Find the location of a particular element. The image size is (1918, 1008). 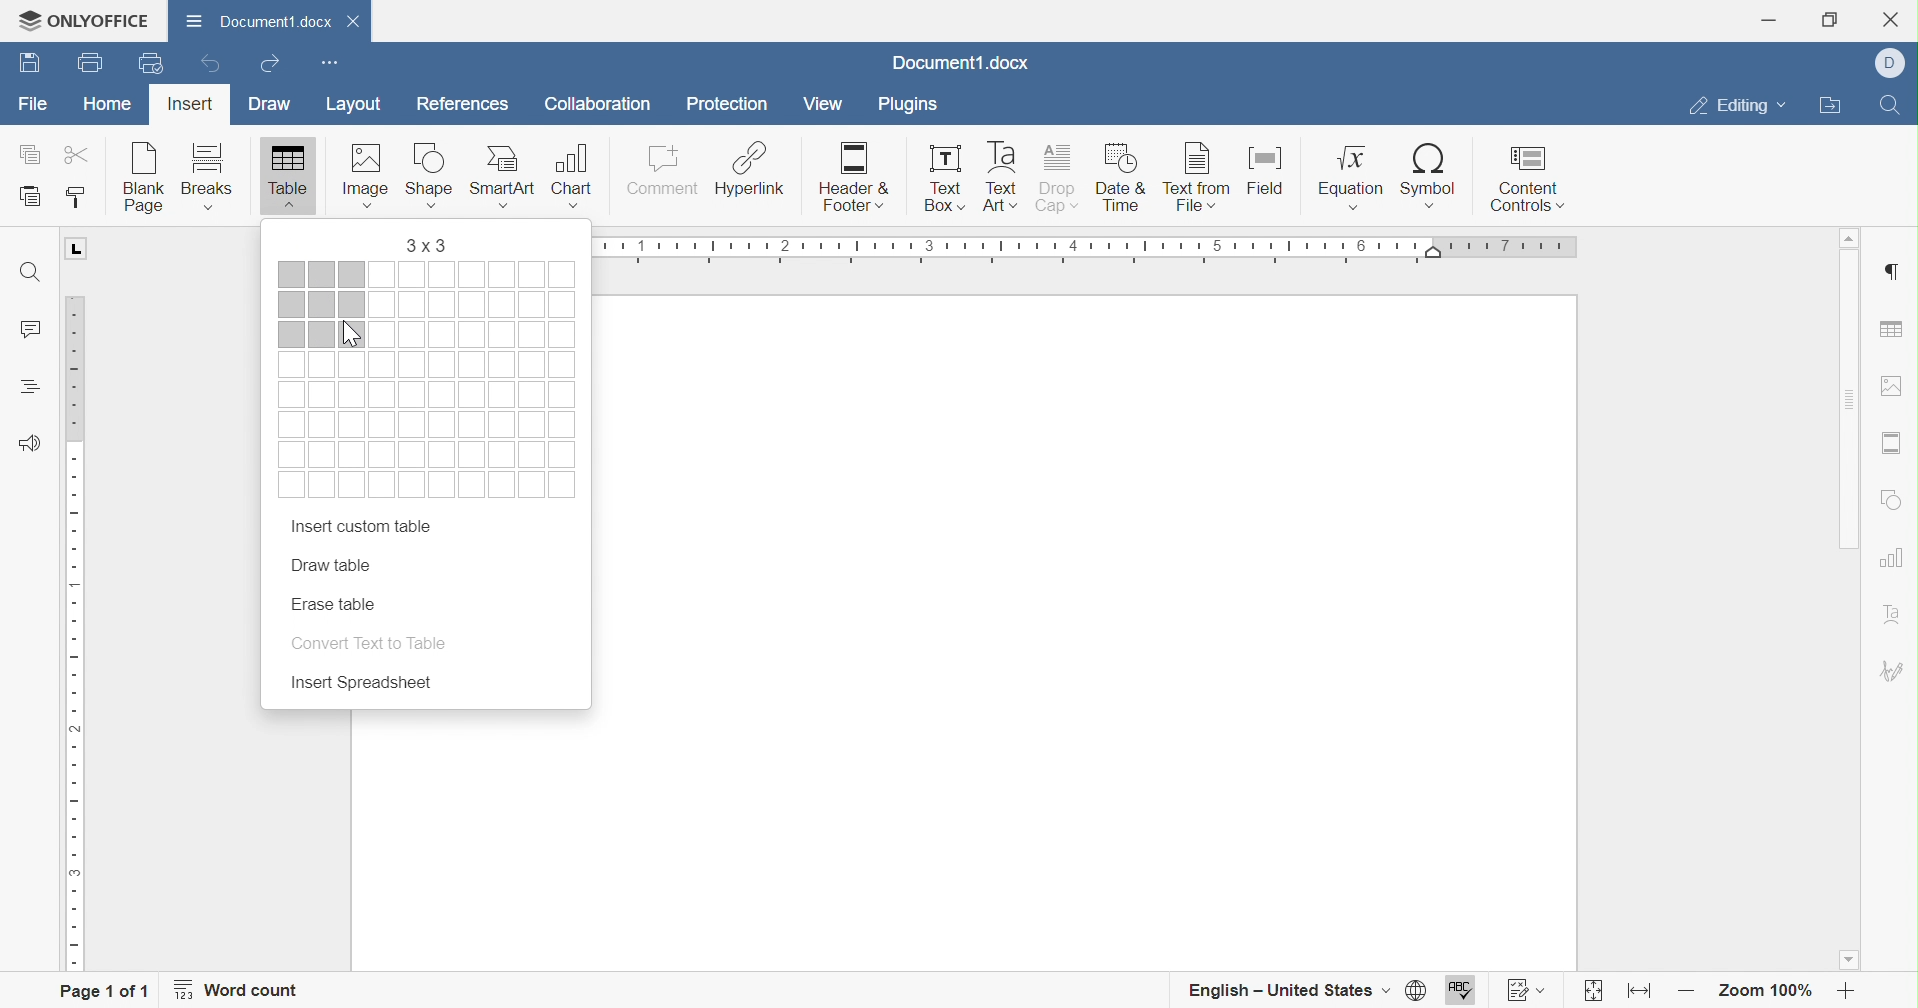

Ruler is located at coordinates (77, 600).